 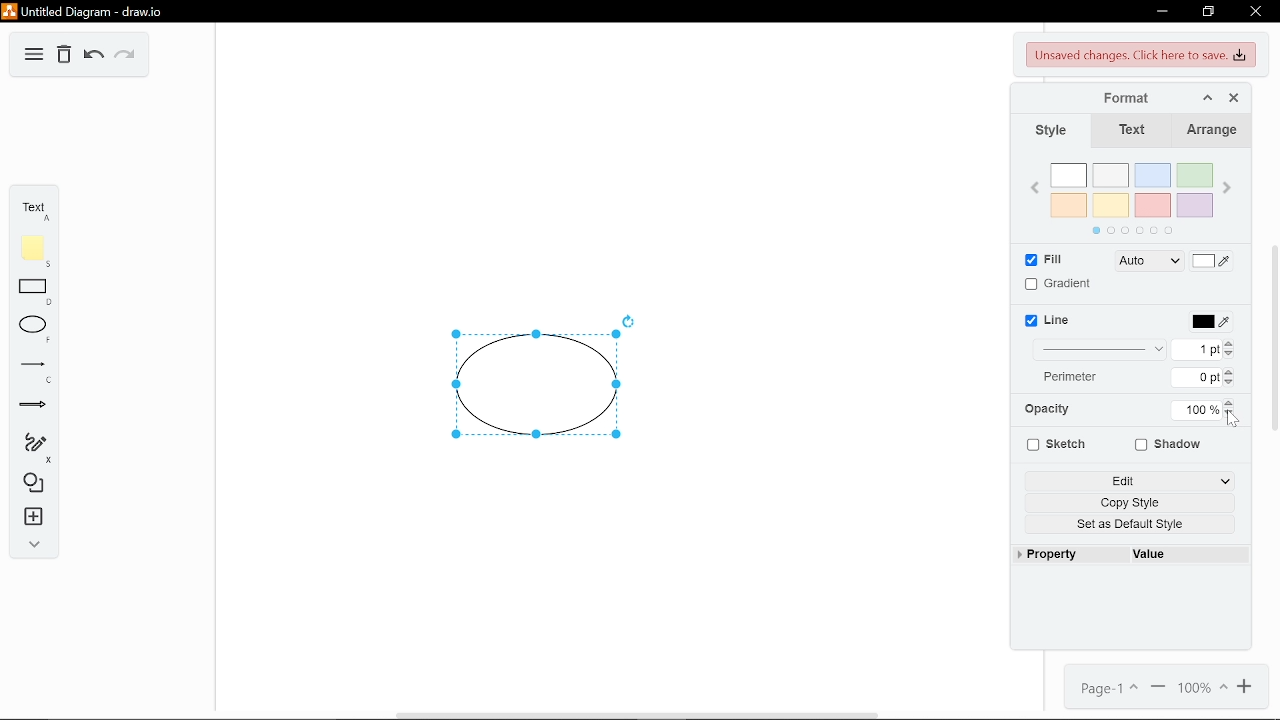 What do you see at coordinates (1049, 132) in the screenshot?
I see `Style` at bounding box center [1049, 132].